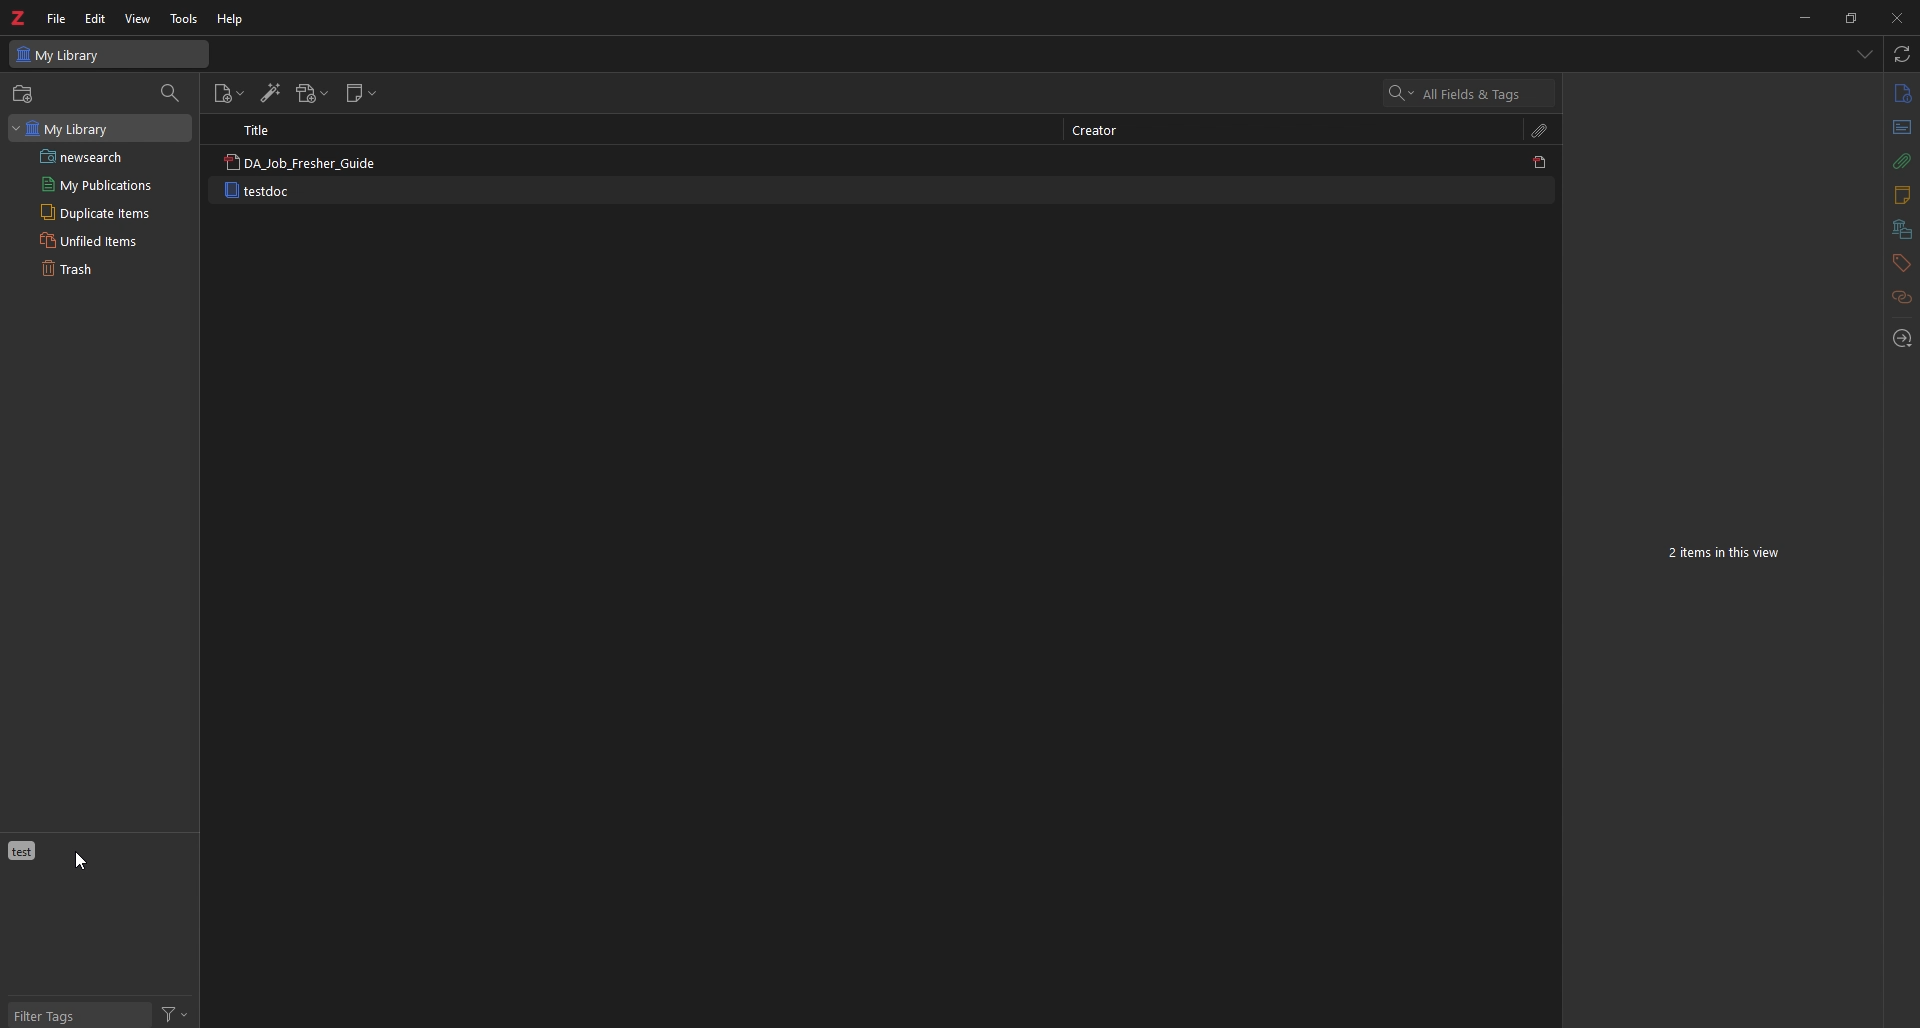 The height and width of the screenshot is (1028, 1920). I want to click on related, so click(1903, 296).